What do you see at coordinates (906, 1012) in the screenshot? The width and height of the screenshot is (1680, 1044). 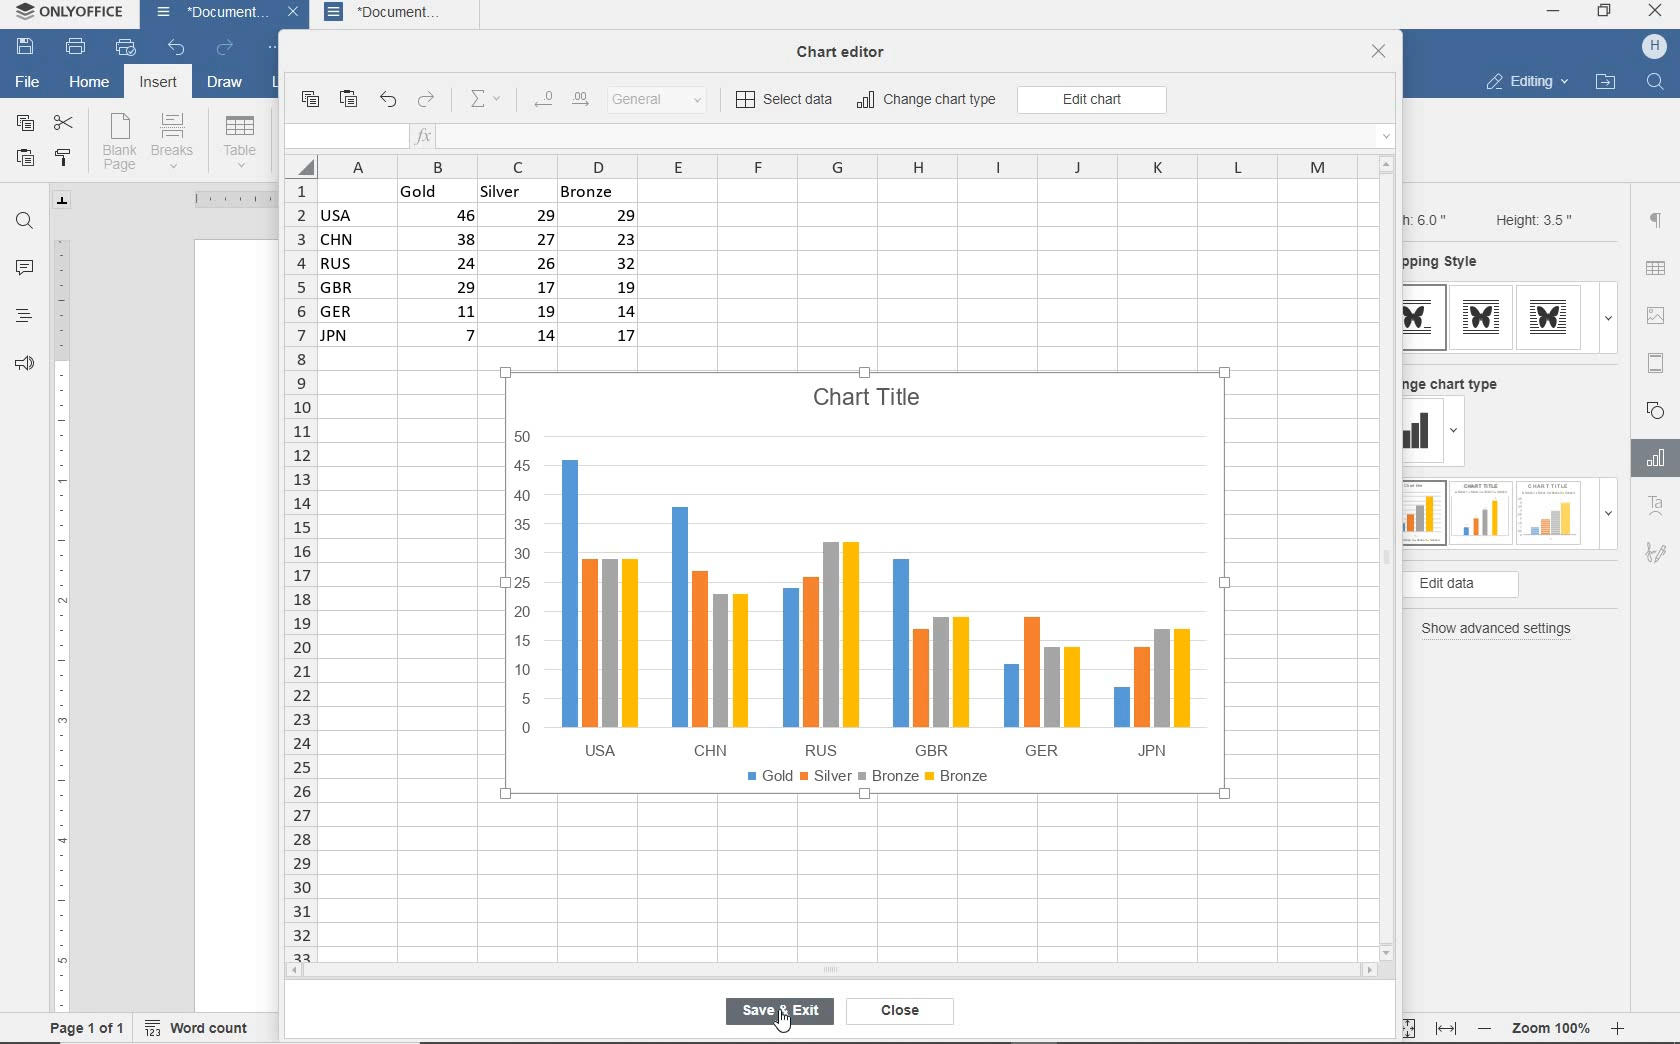 I see `close` at bounding box center [906, 1012].